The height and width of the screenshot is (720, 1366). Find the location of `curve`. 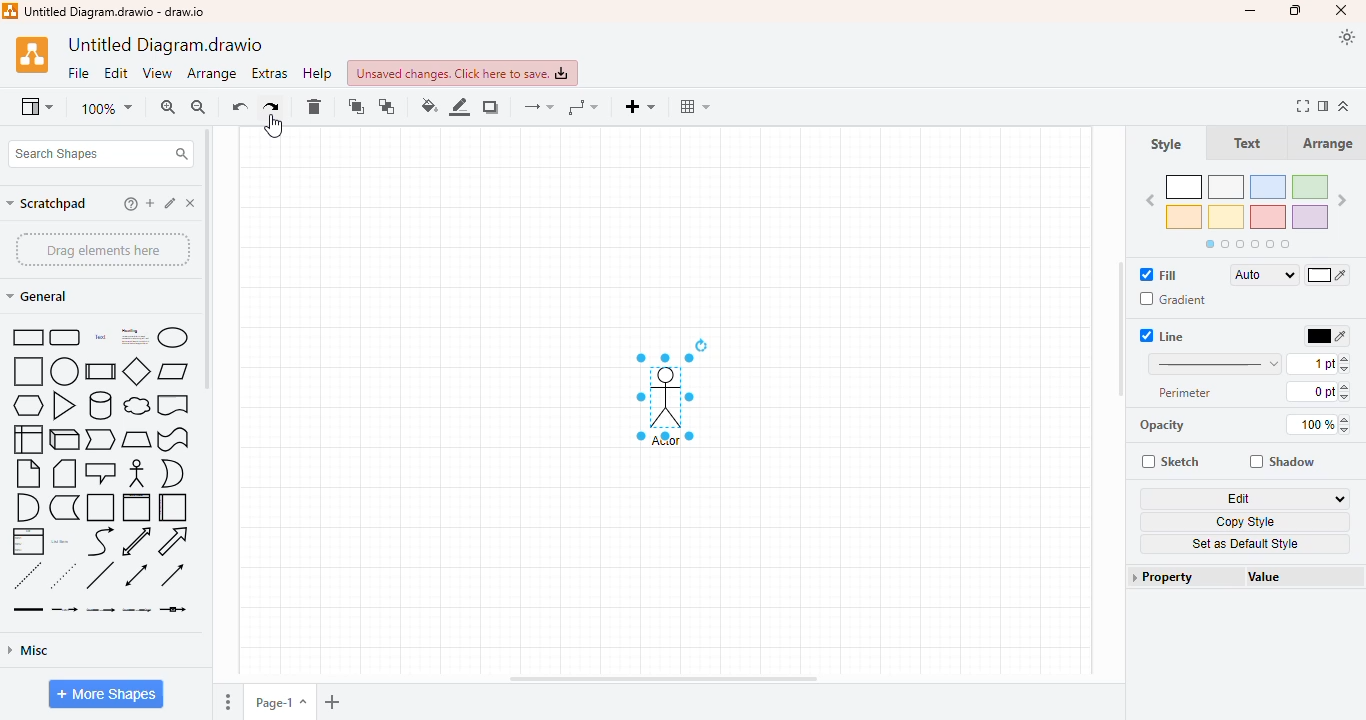

curve is located at coordinates (101, 542).